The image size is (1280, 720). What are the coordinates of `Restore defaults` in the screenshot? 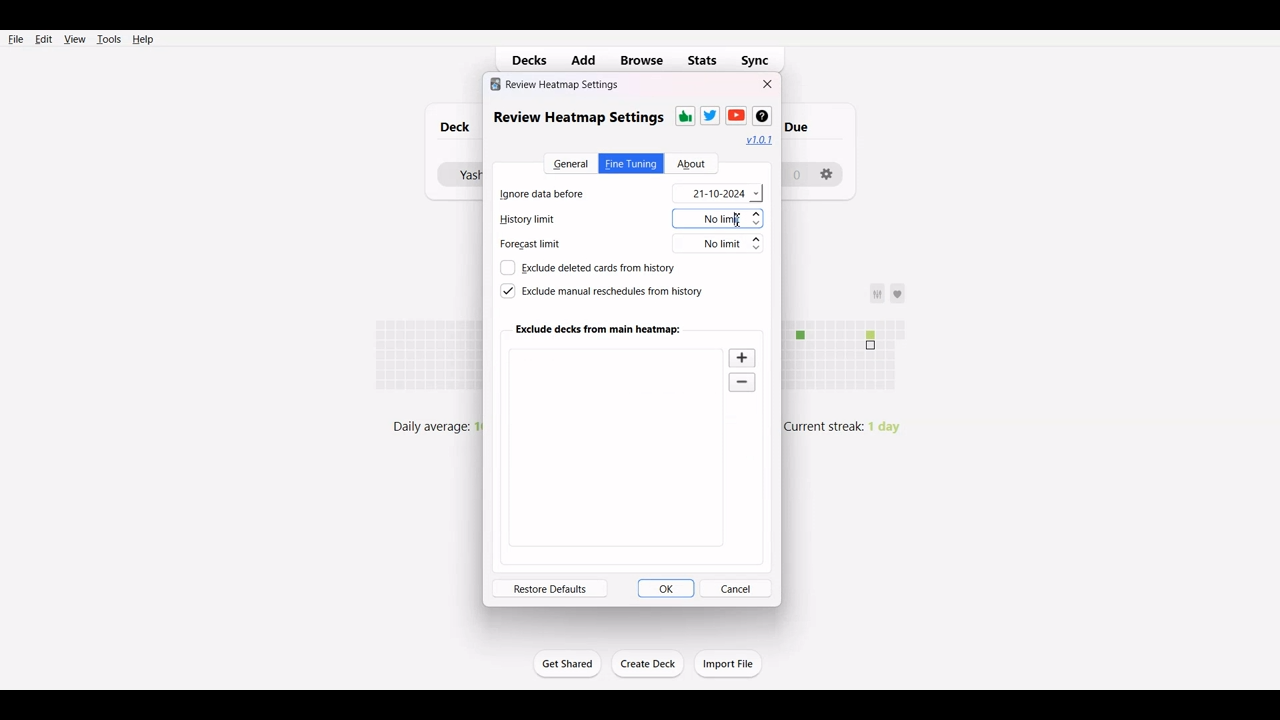 It's located at (550, 588).